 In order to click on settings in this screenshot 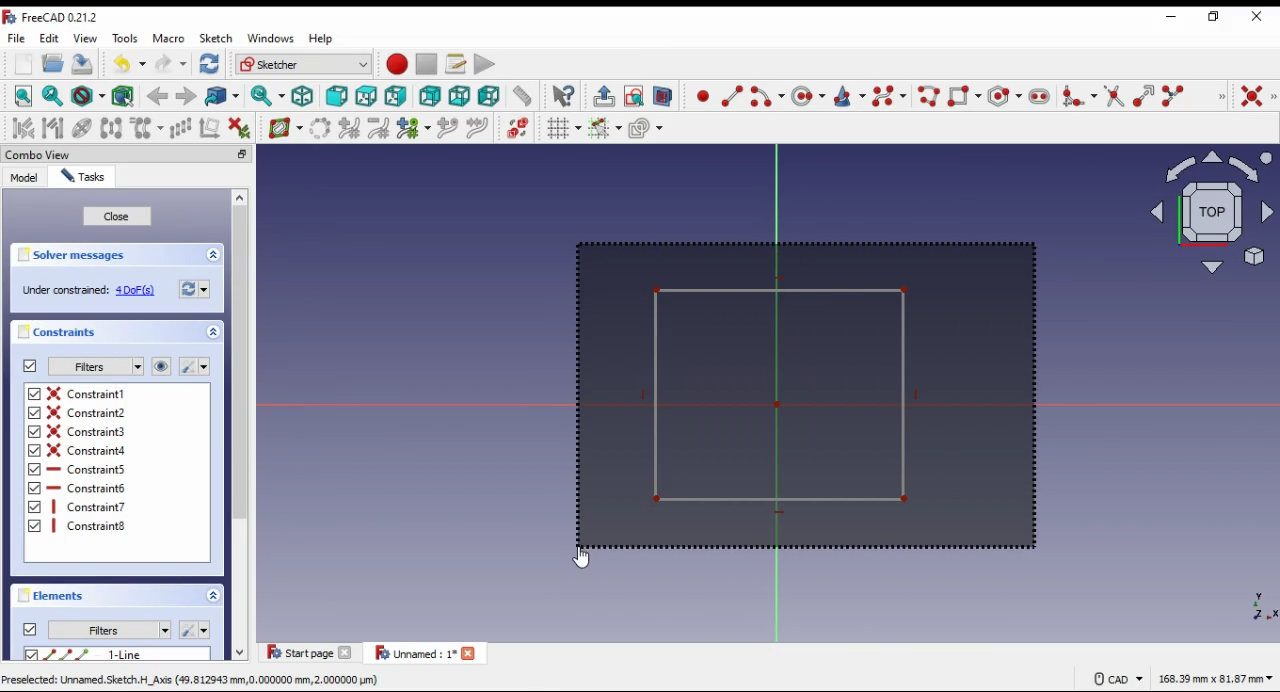, I will do `click(194, 628)`.